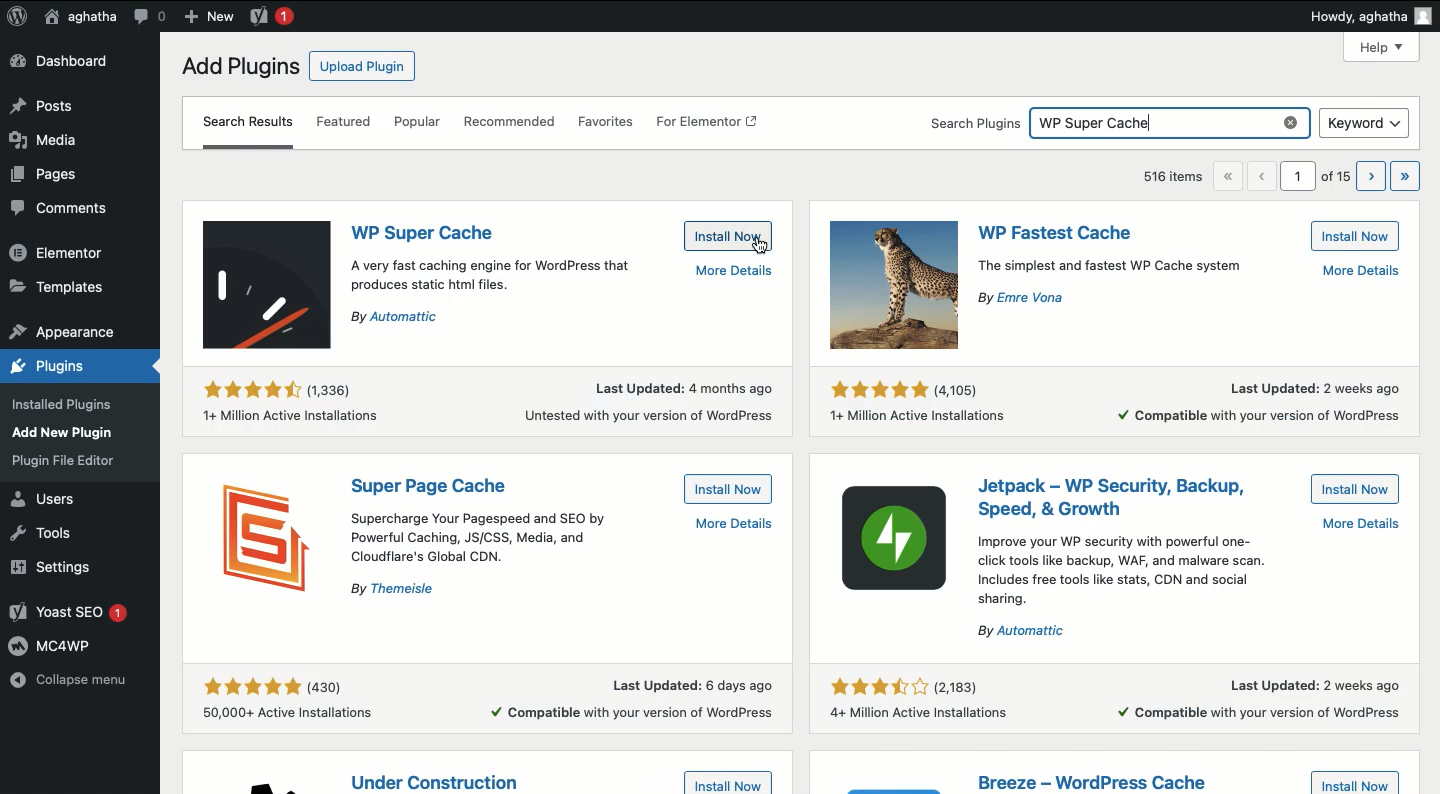  Describe the element at coordinates (265, 284) in the screenshot. I see `Icon` at that location.